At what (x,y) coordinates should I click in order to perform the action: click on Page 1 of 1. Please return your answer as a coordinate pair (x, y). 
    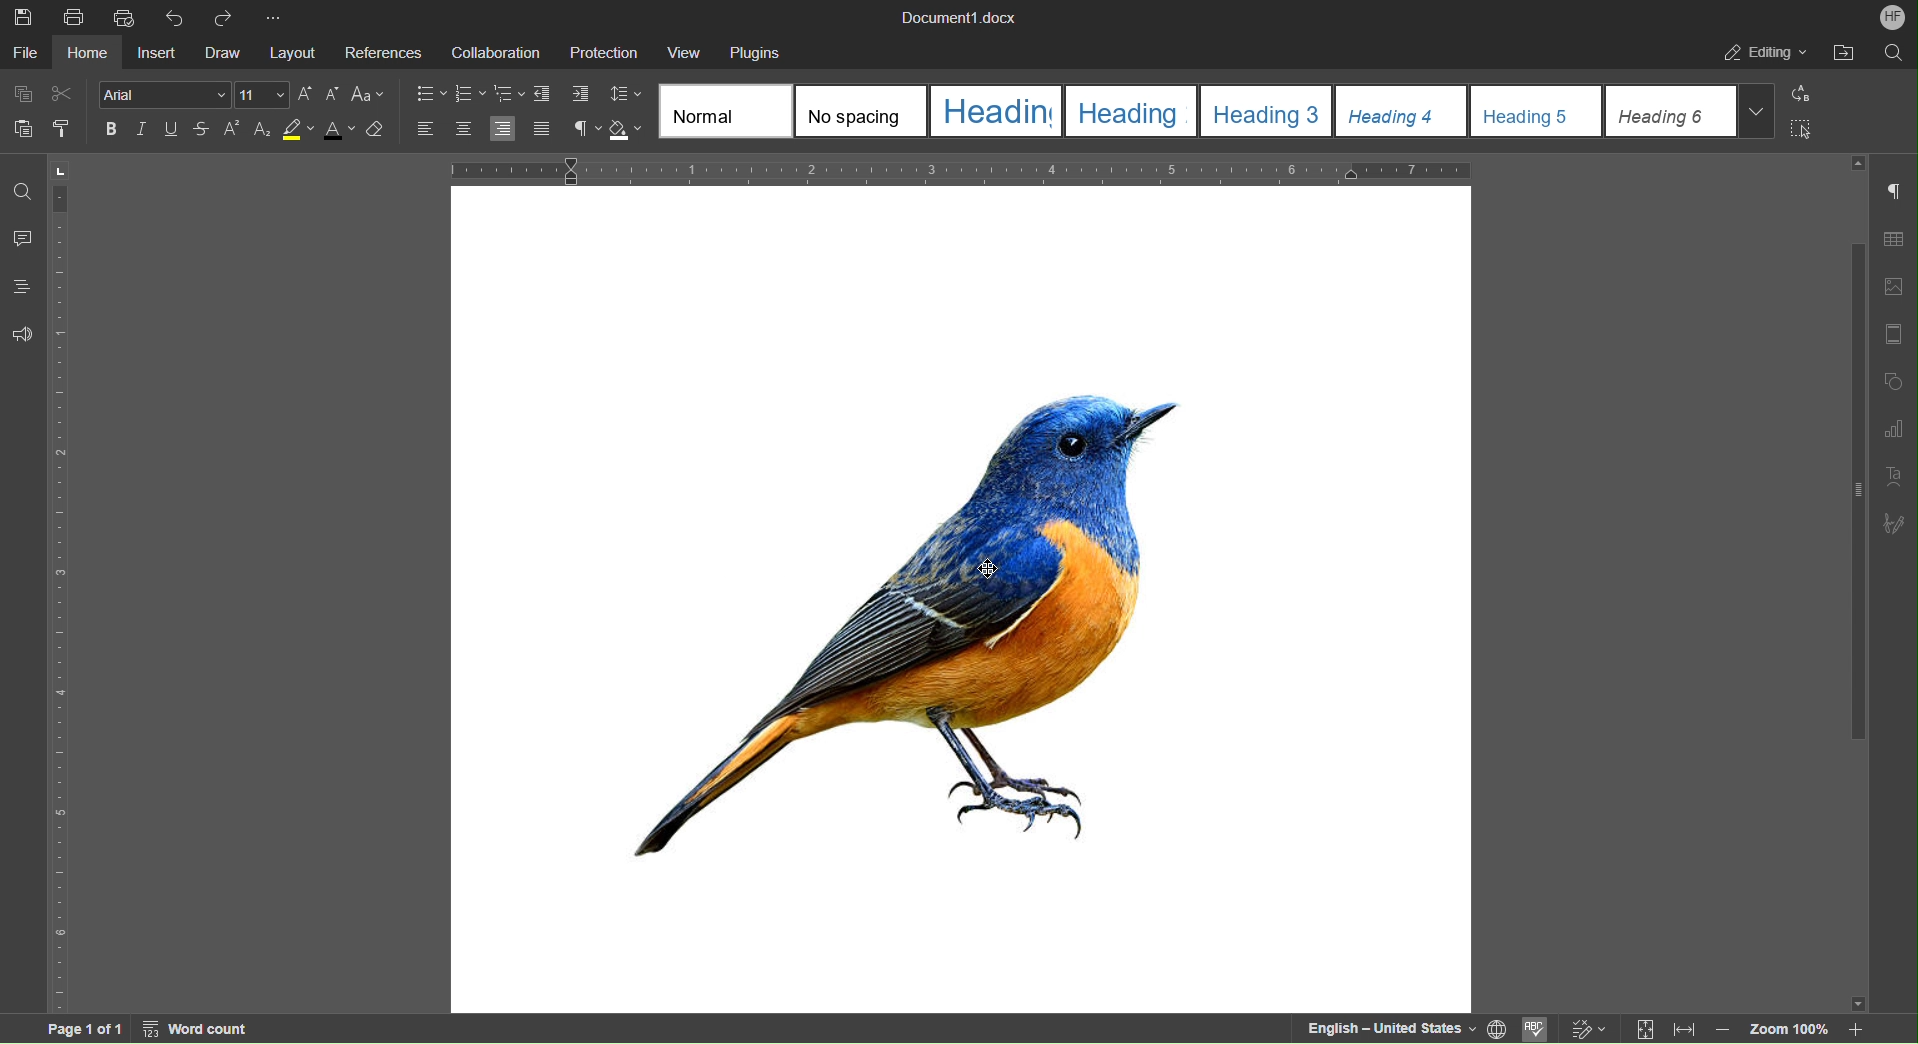
    Looking at the image, I should click on (70, 1029).